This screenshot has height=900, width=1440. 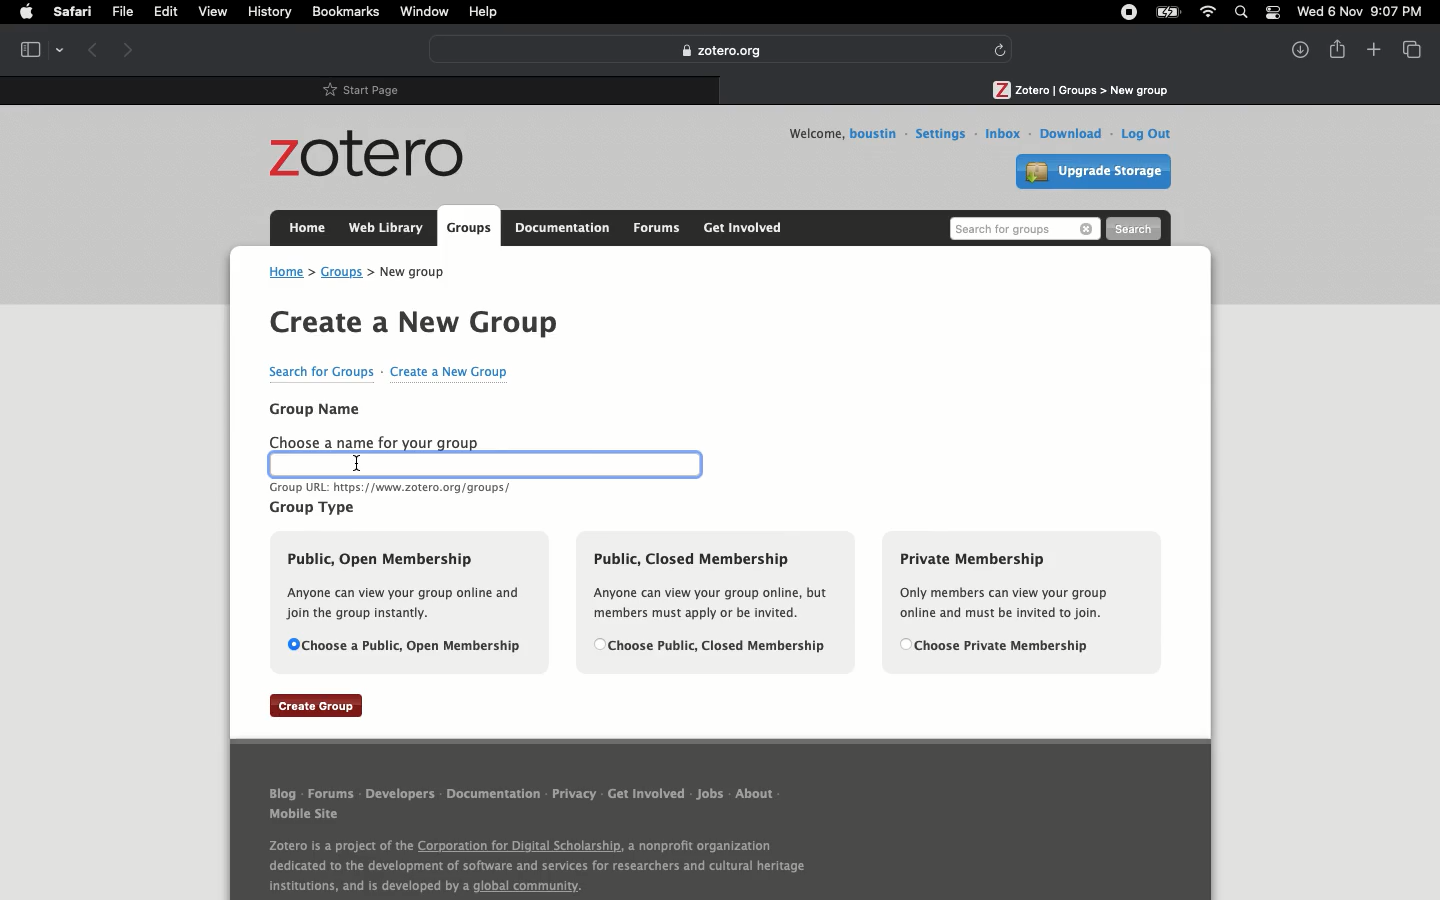 What do you see at coordinates (413, 603) in the screenshot?
I see `Public open membership` at bounding box center [413, 603].